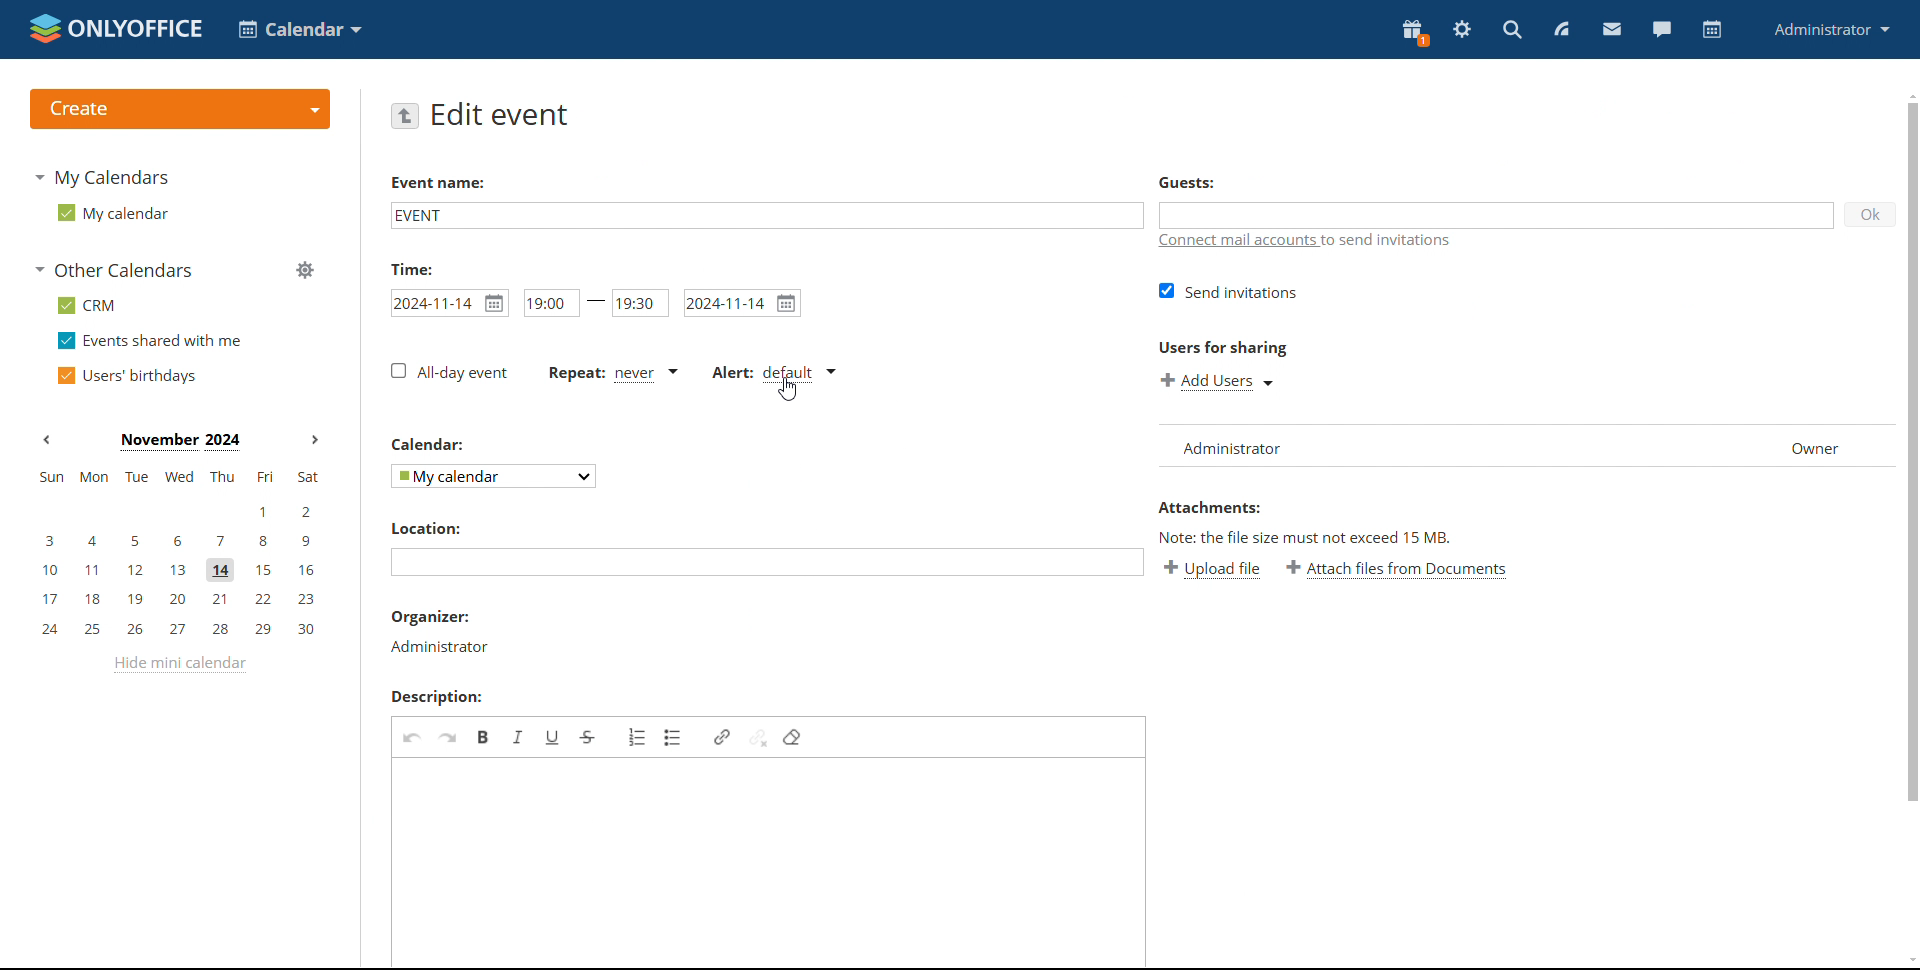 This screenshot has width=1920, height=970. What do you see at coordinates (114, 270) in the screenshot?
I see `other calendars` at bounding box center [114, 270].